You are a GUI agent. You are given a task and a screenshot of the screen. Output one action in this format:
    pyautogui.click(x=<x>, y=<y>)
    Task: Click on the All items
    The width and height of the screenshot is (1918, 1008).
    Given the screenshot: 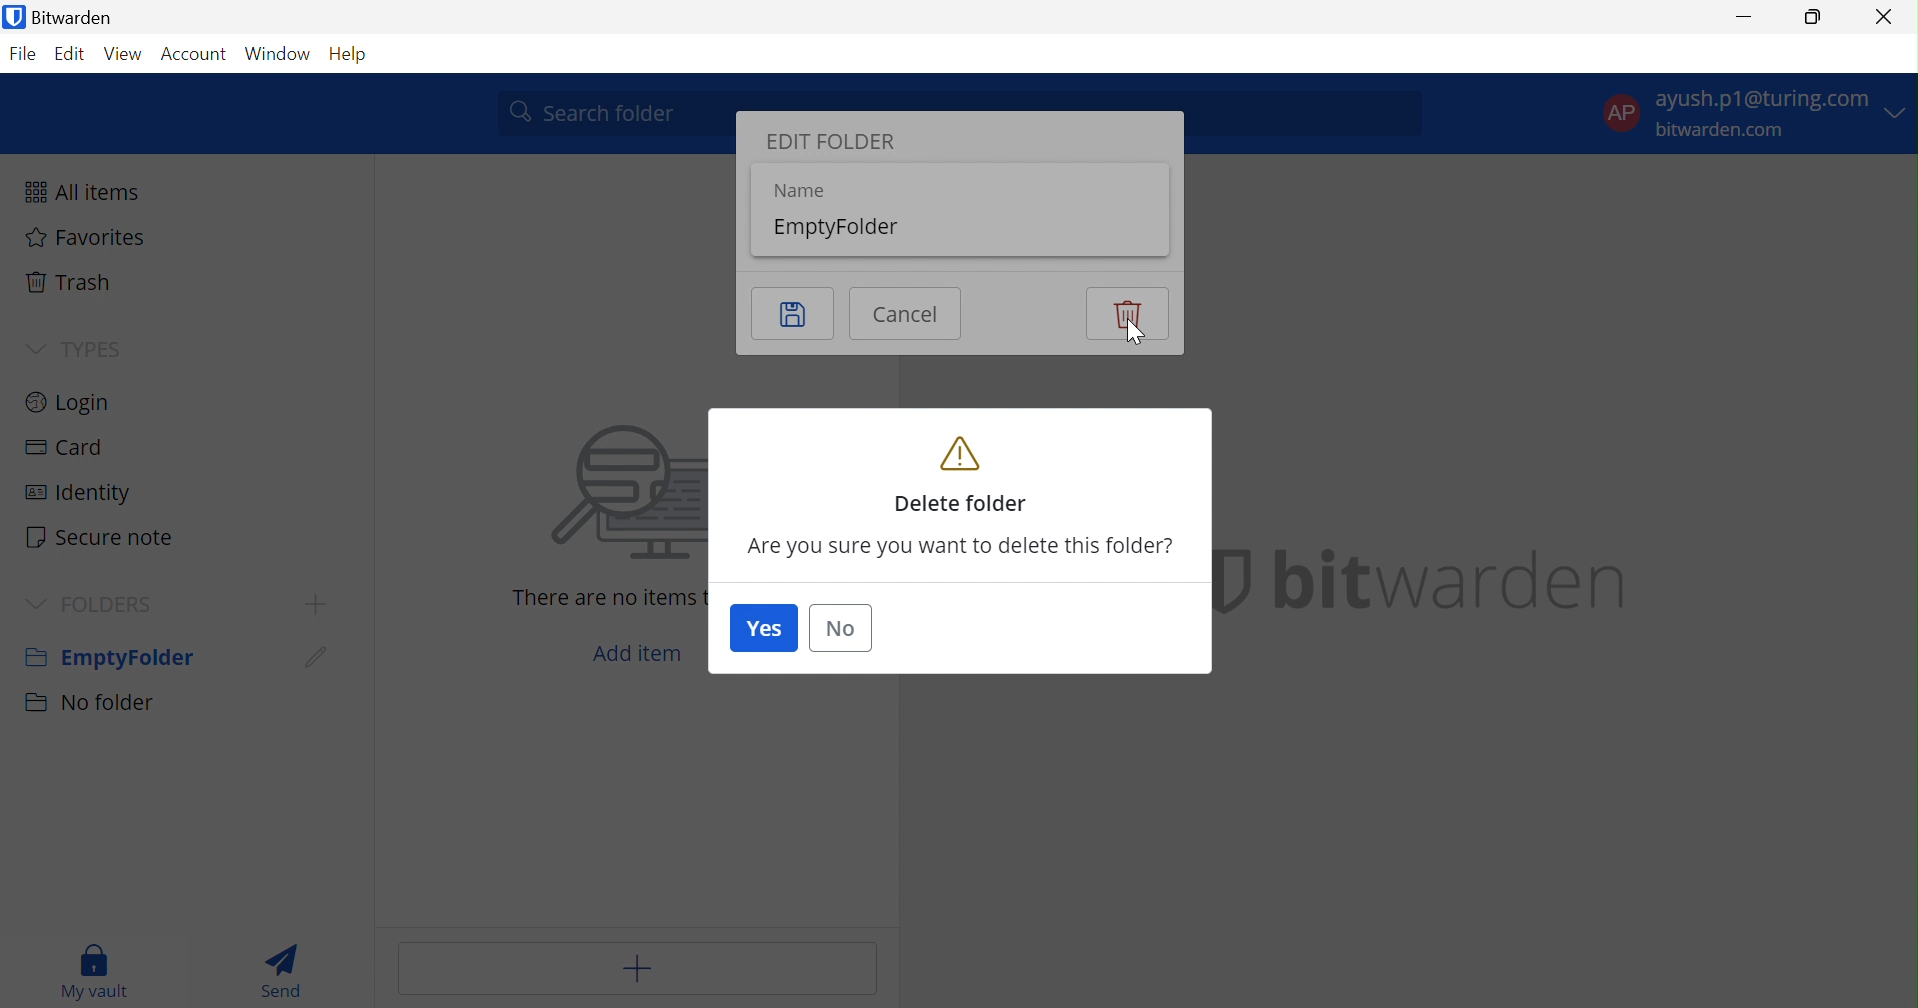 What is the action you would take?
    pyautogui.click(x=88, y=192)
    